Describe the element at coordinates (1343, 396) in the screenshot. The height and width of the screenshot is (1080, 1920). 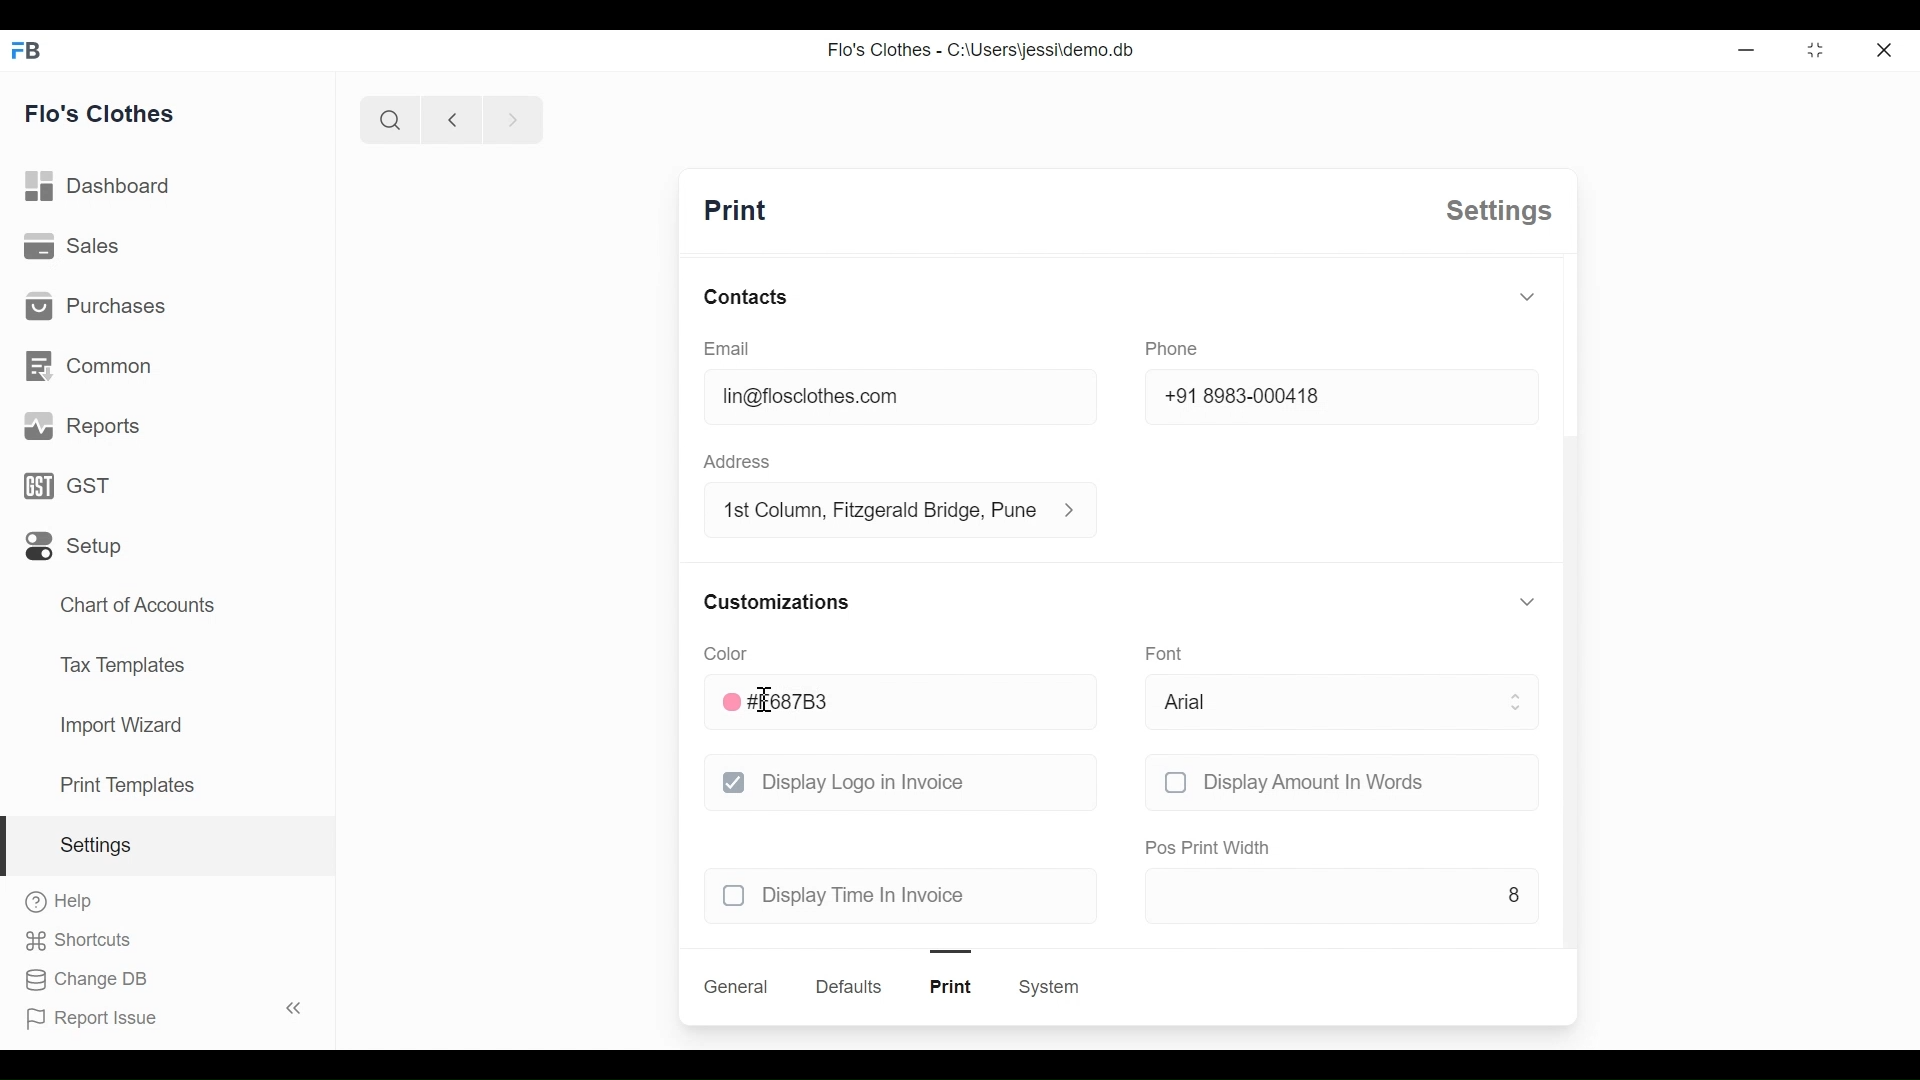
I see `+91 8983-000418` at that location.